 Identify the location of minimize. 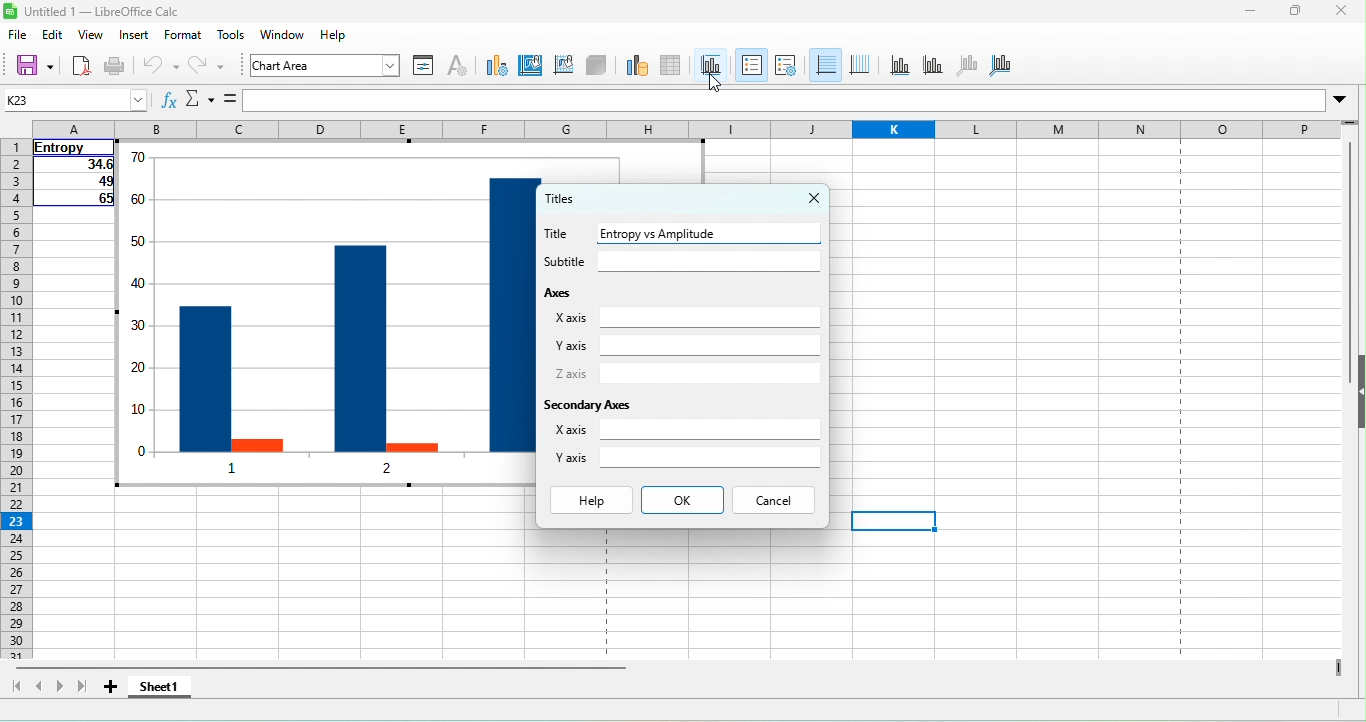
(1234, 14).